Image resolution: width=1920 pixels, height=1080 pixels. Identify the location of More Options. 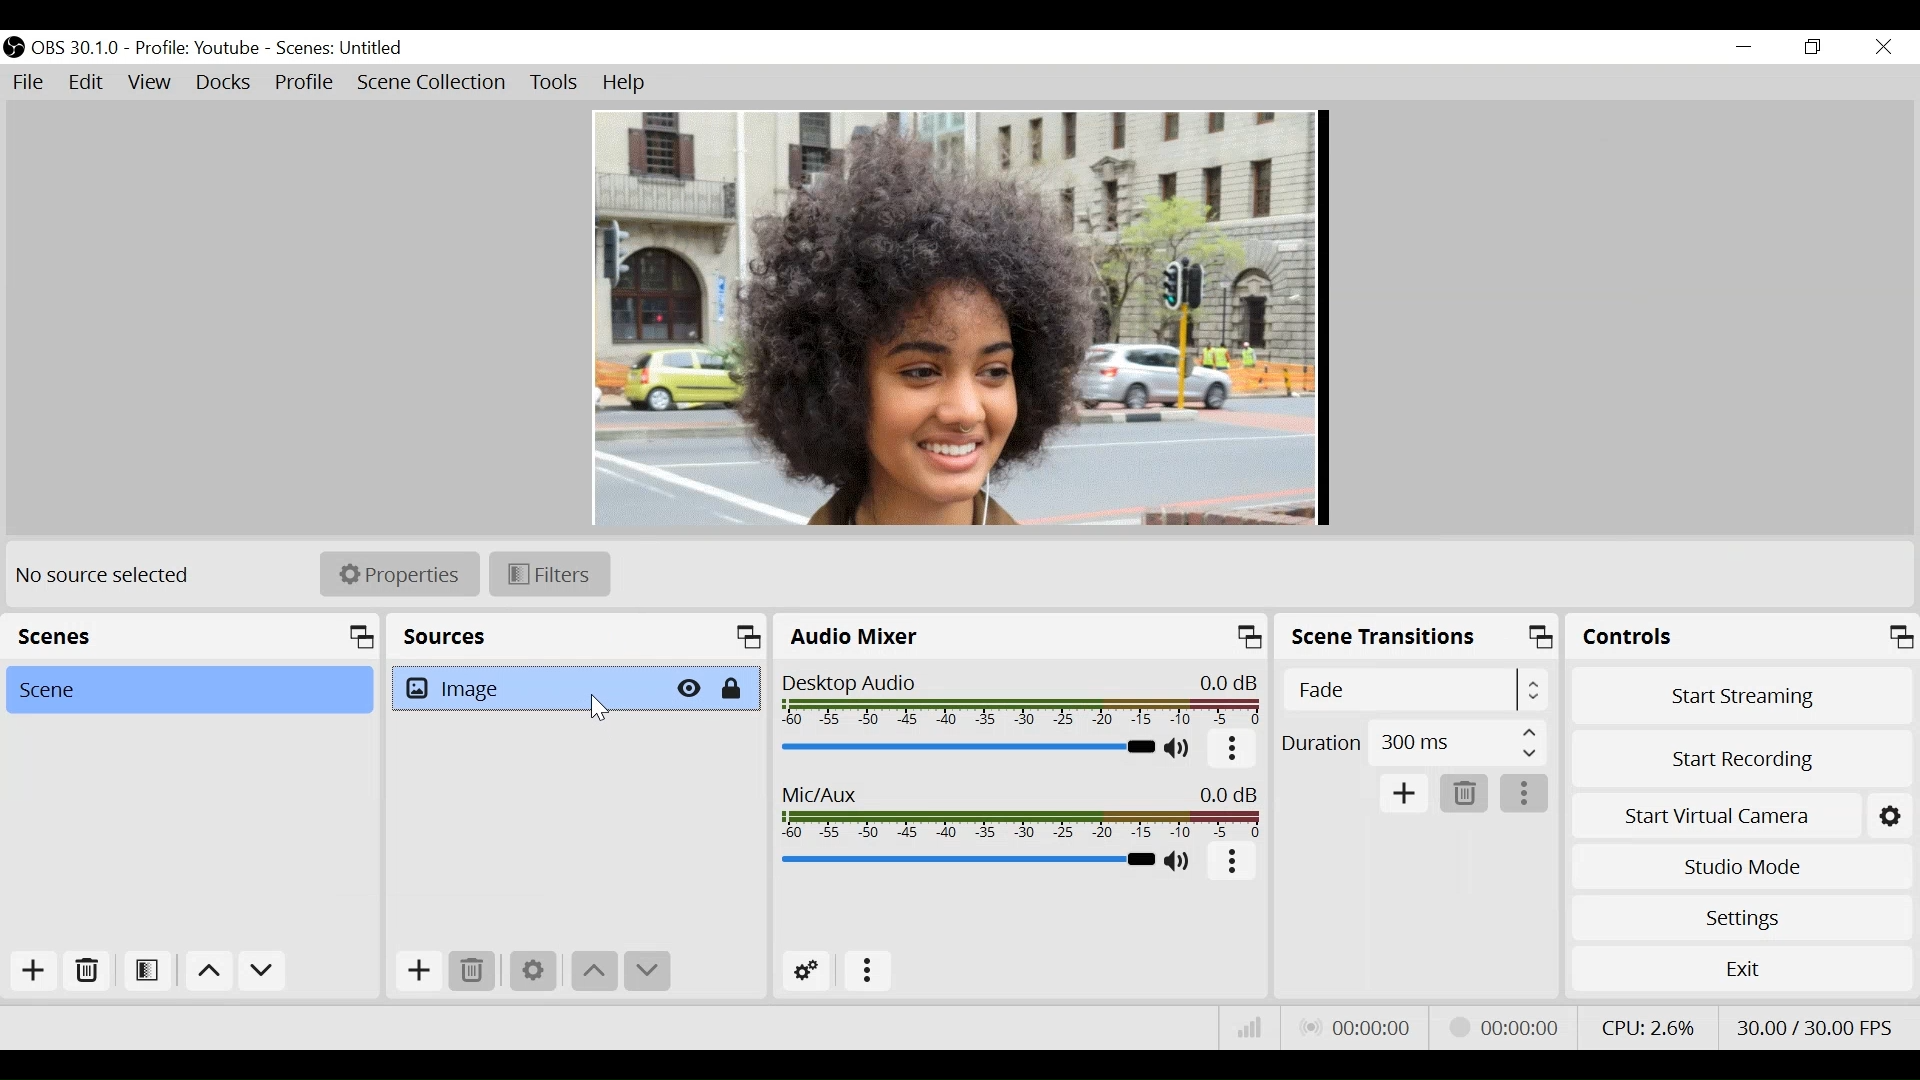
(1523, 792).